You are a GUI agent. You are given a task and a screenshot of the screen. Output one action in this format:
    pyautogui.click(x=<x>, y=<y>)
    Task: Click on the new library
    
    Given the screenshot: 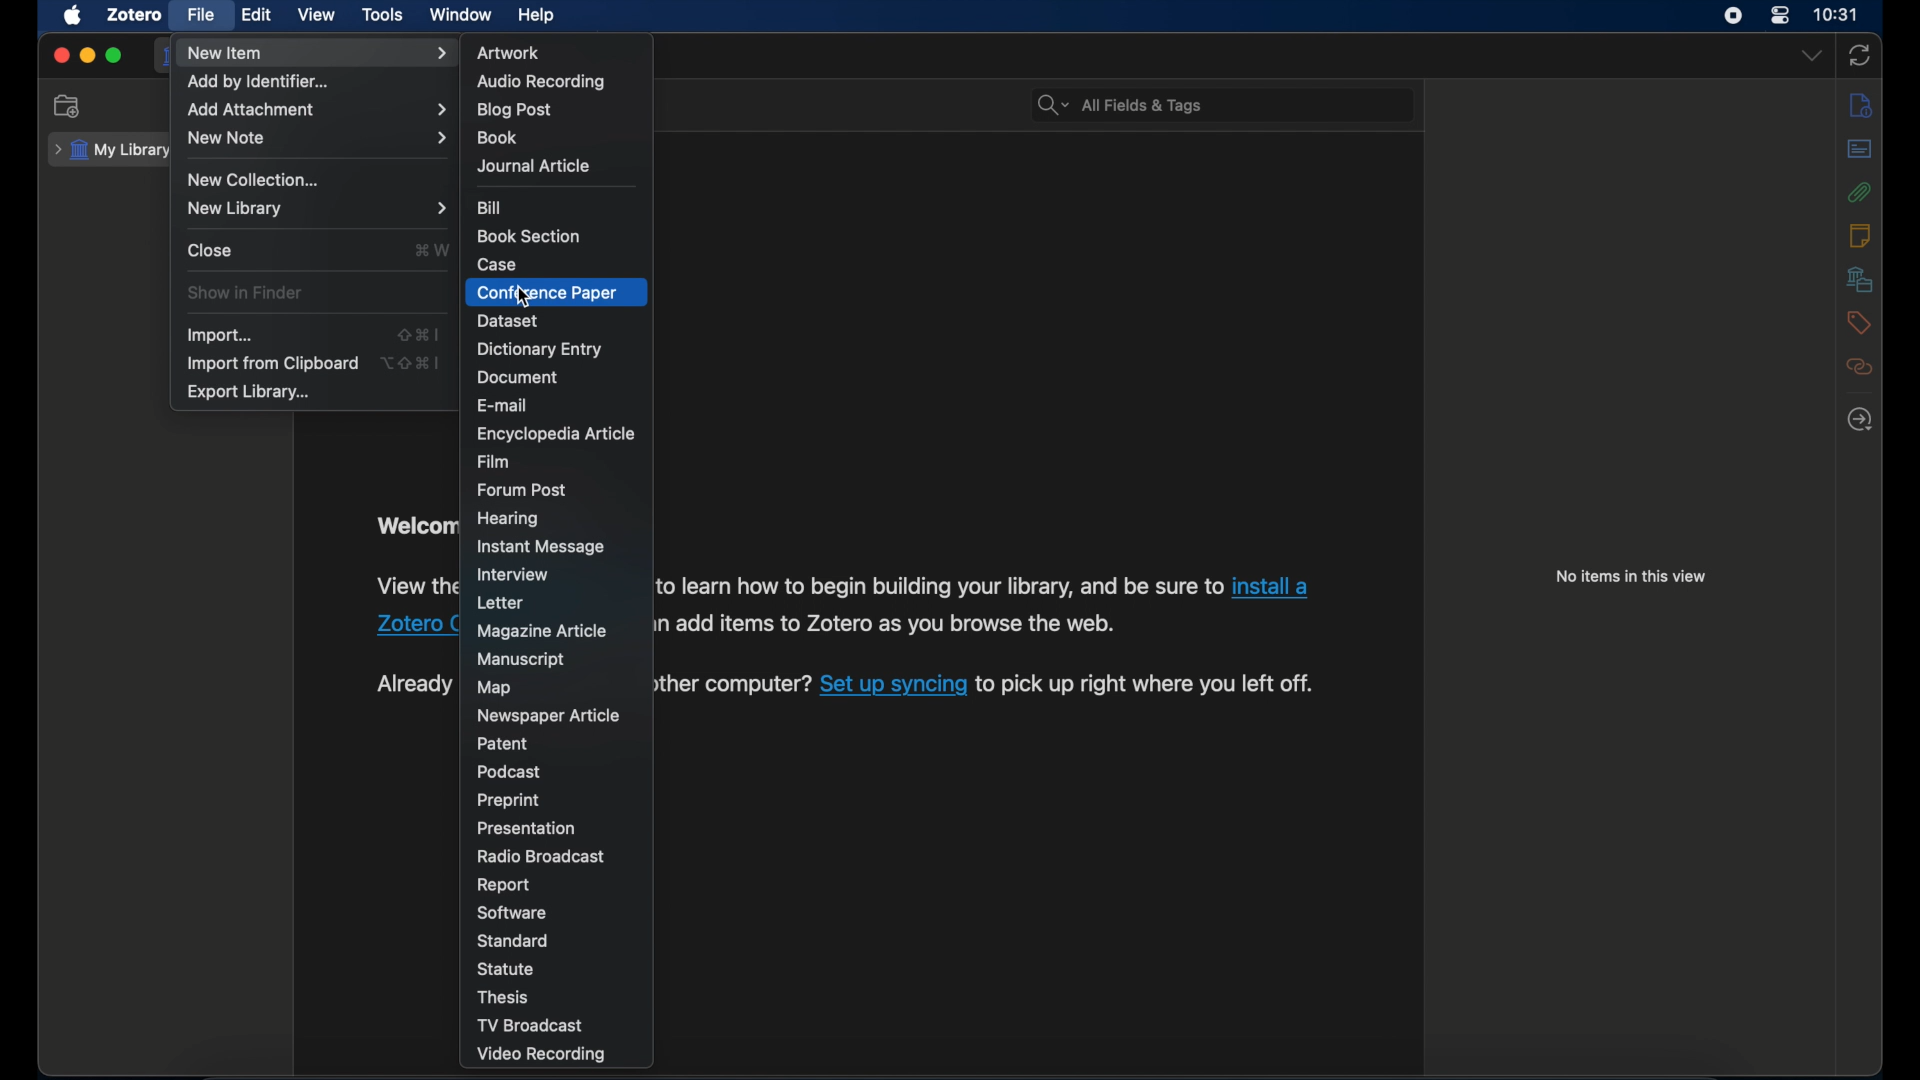 What is the action you would take?
    pyautogui.click(x=320, y=208)
    